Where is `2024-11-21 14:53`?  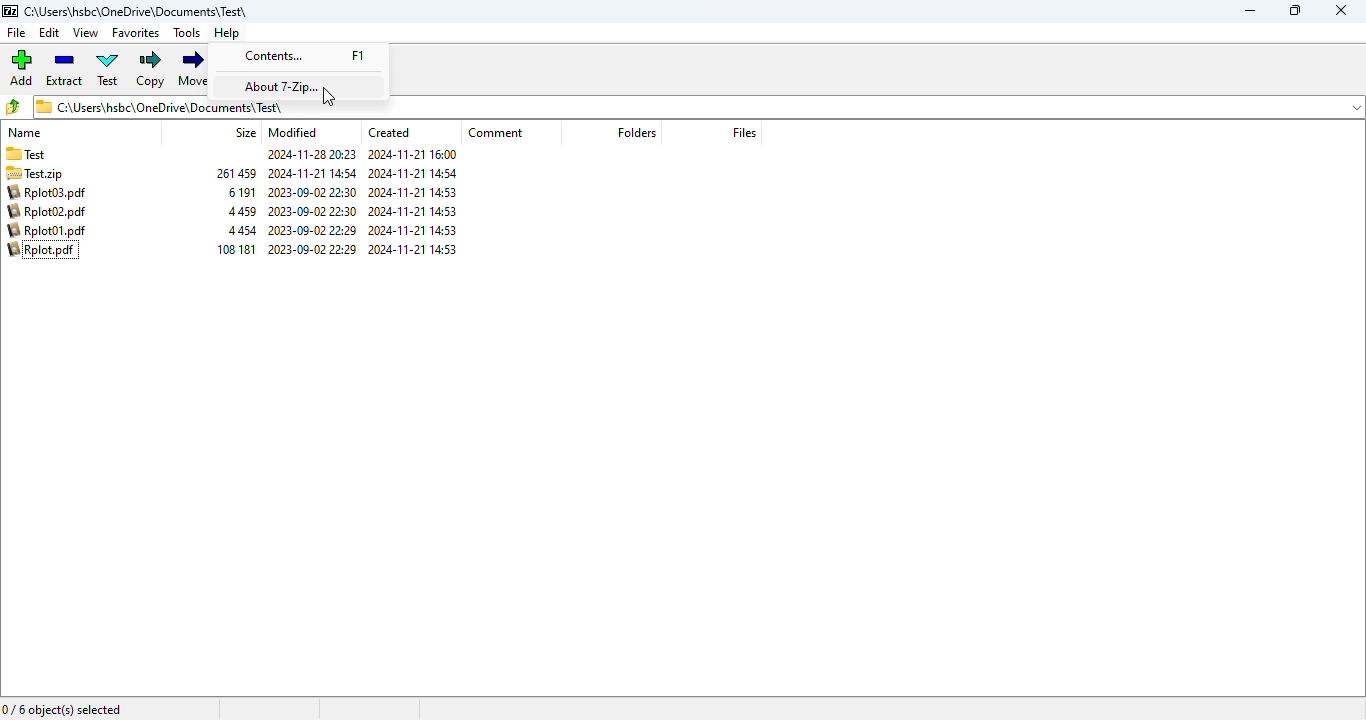
2024-11-21 14:53 is located at coordinates (417, 250).